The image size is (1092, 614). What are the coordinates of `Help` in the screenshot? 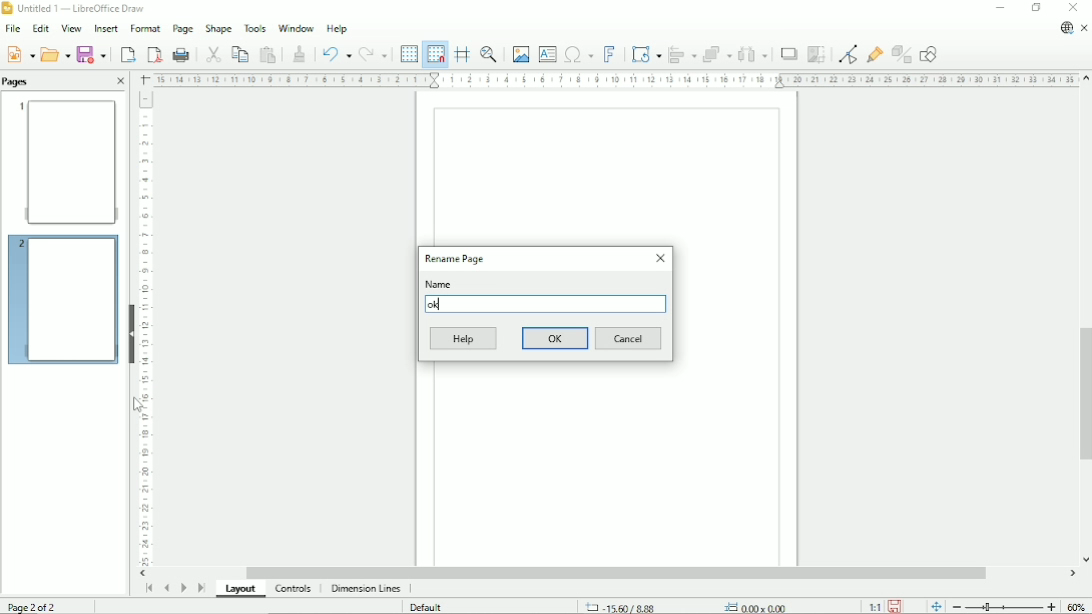 It's located at (337, 28).